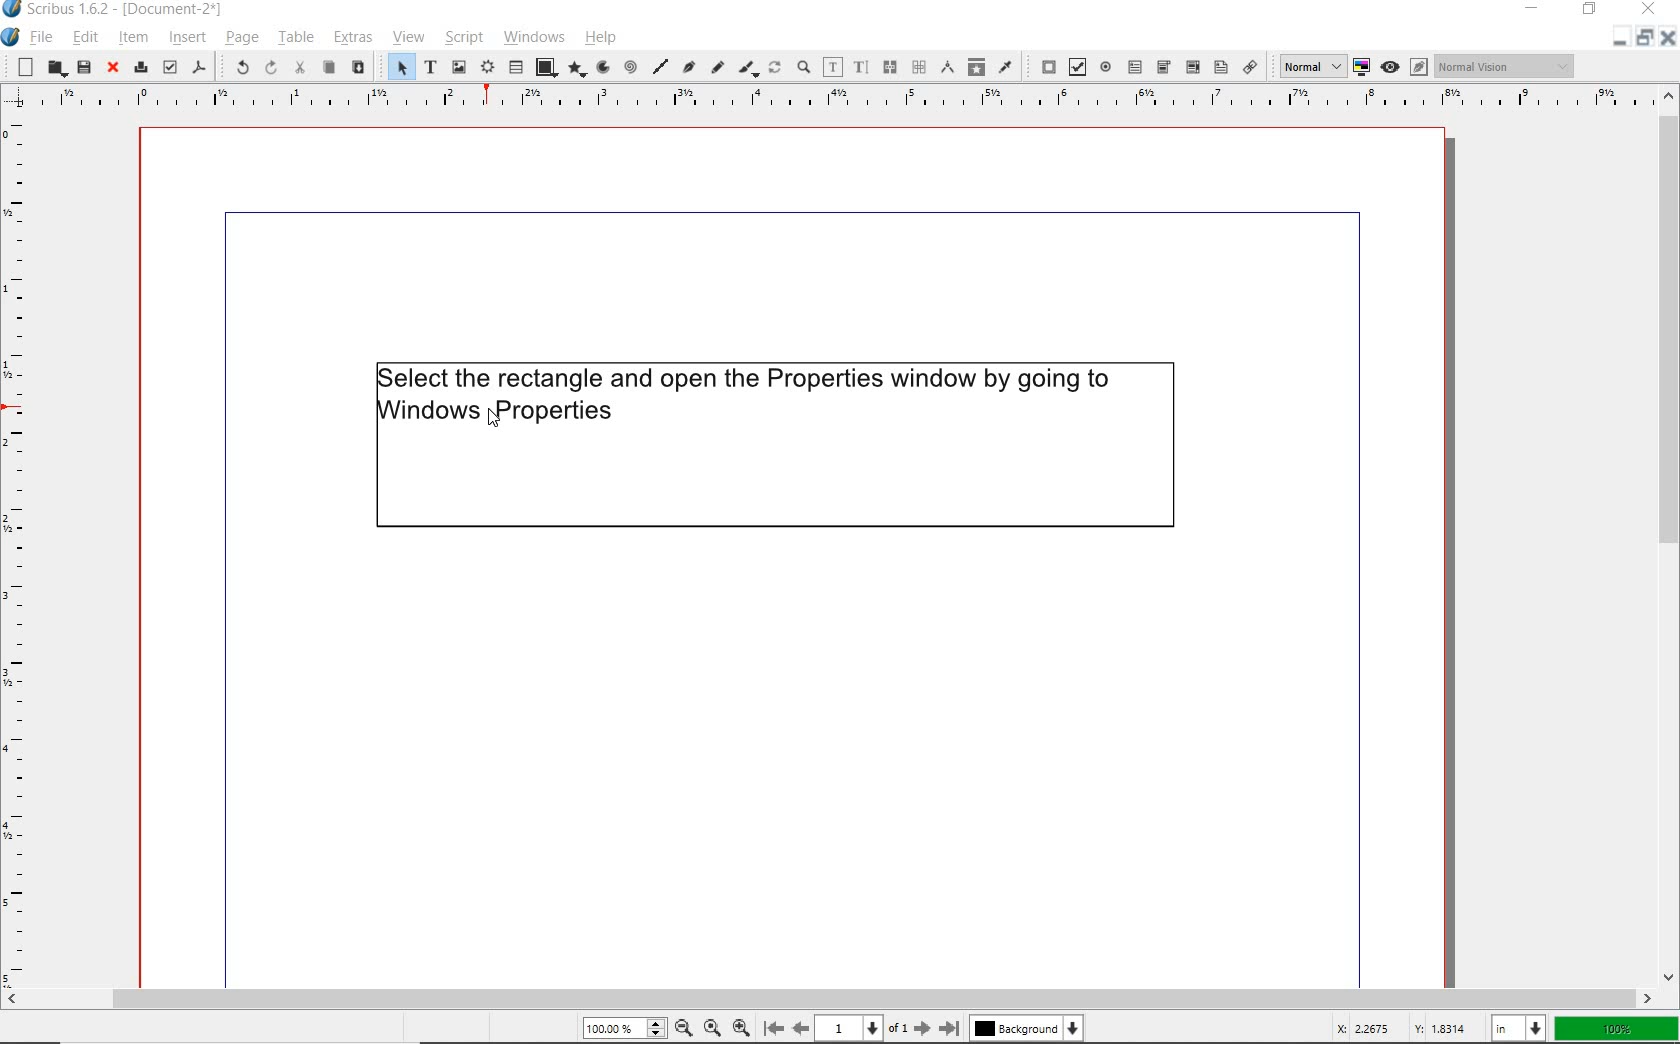  What do you see at coordinates (120, 10) in the screenshot?
I see `scribus 1.6.2 - [Document-2*]` at bounding box center [120, 10].